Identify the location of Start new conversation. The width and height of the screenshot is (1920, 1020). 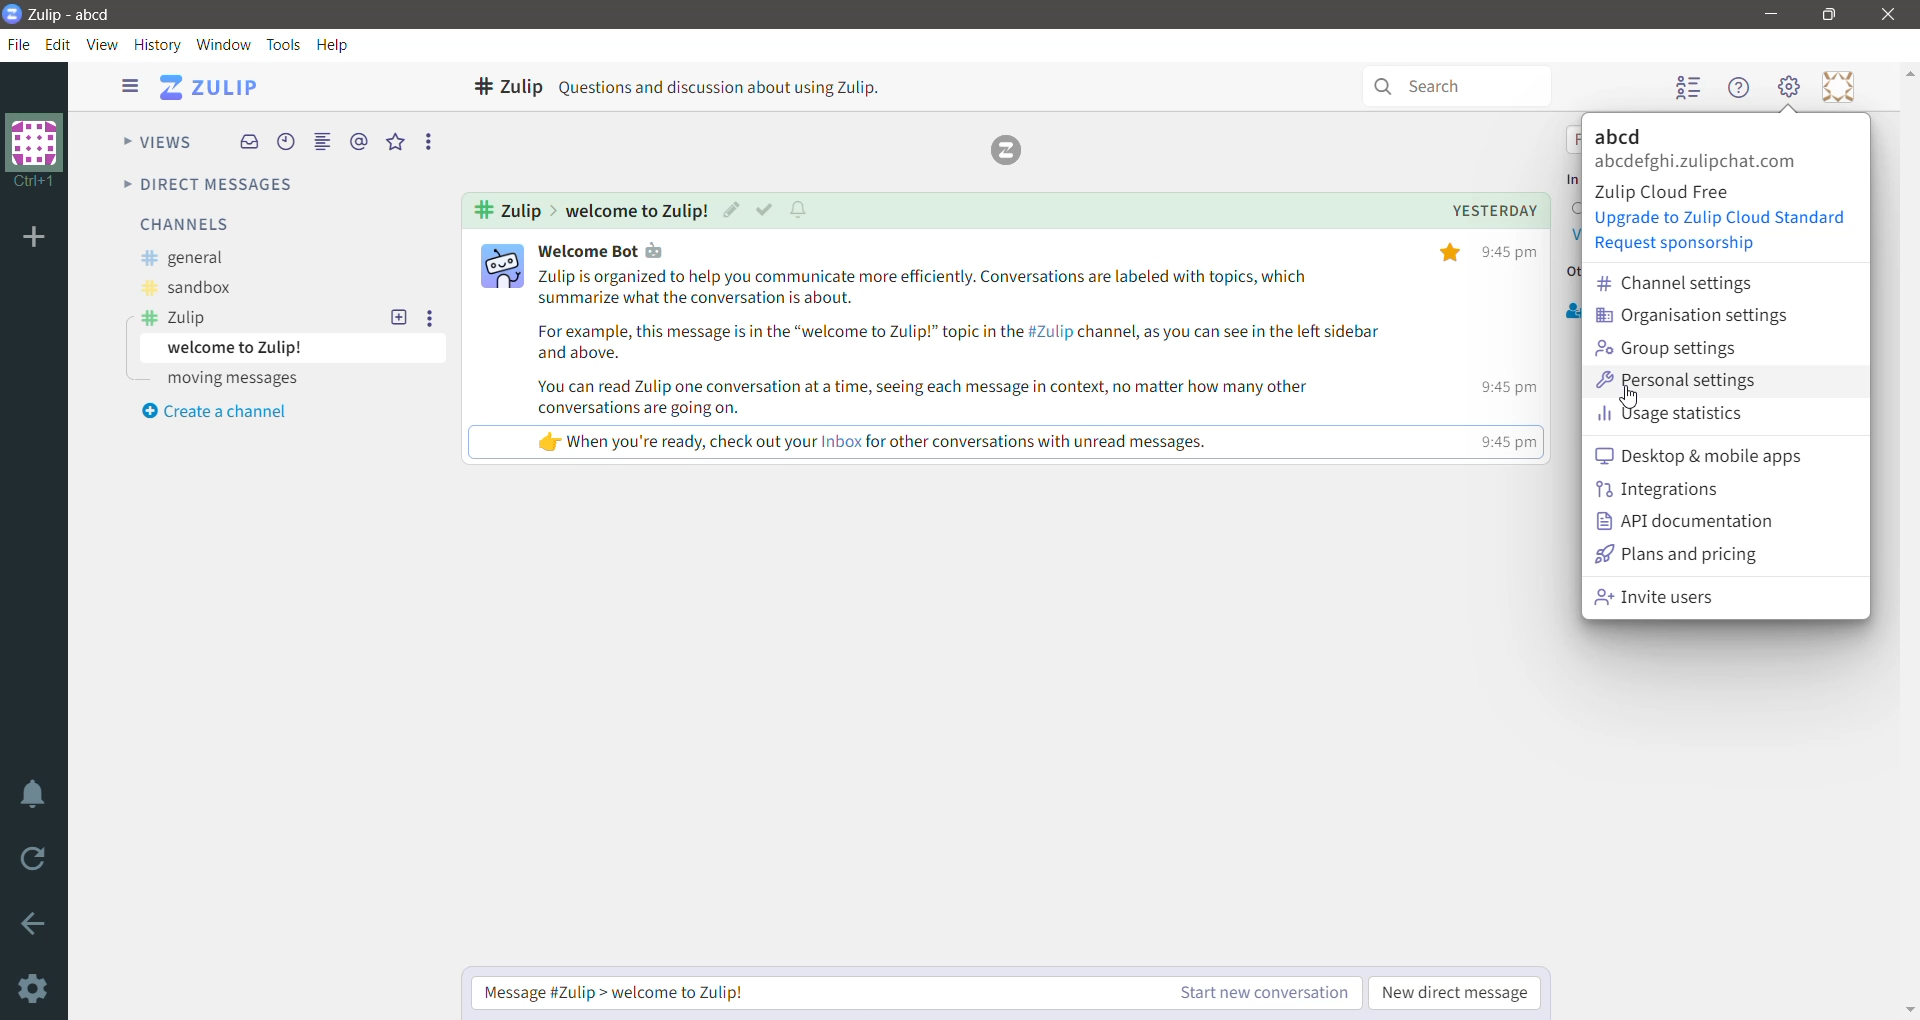
(1262, 993).